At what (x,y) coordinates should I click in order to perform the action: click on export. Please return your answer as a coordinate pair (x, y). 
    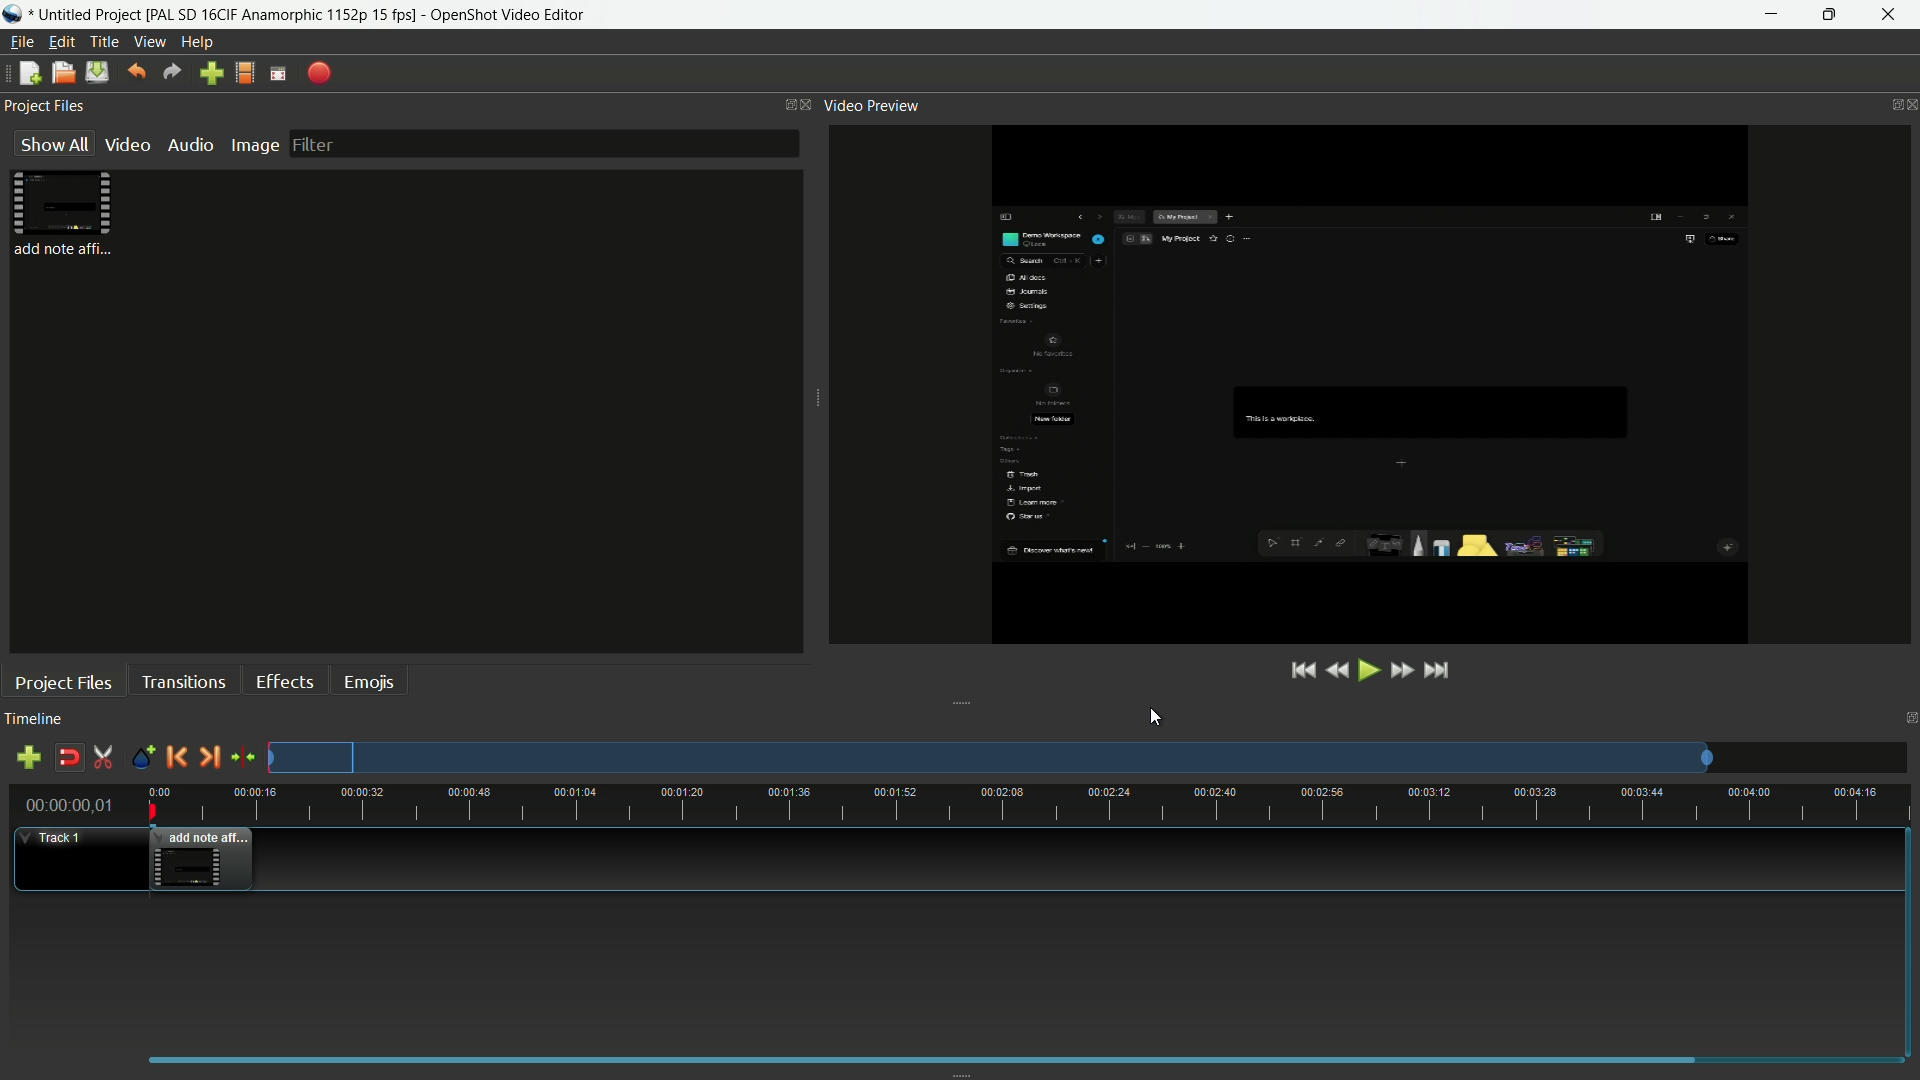
    Looking at the image, I should click on (318, 75).